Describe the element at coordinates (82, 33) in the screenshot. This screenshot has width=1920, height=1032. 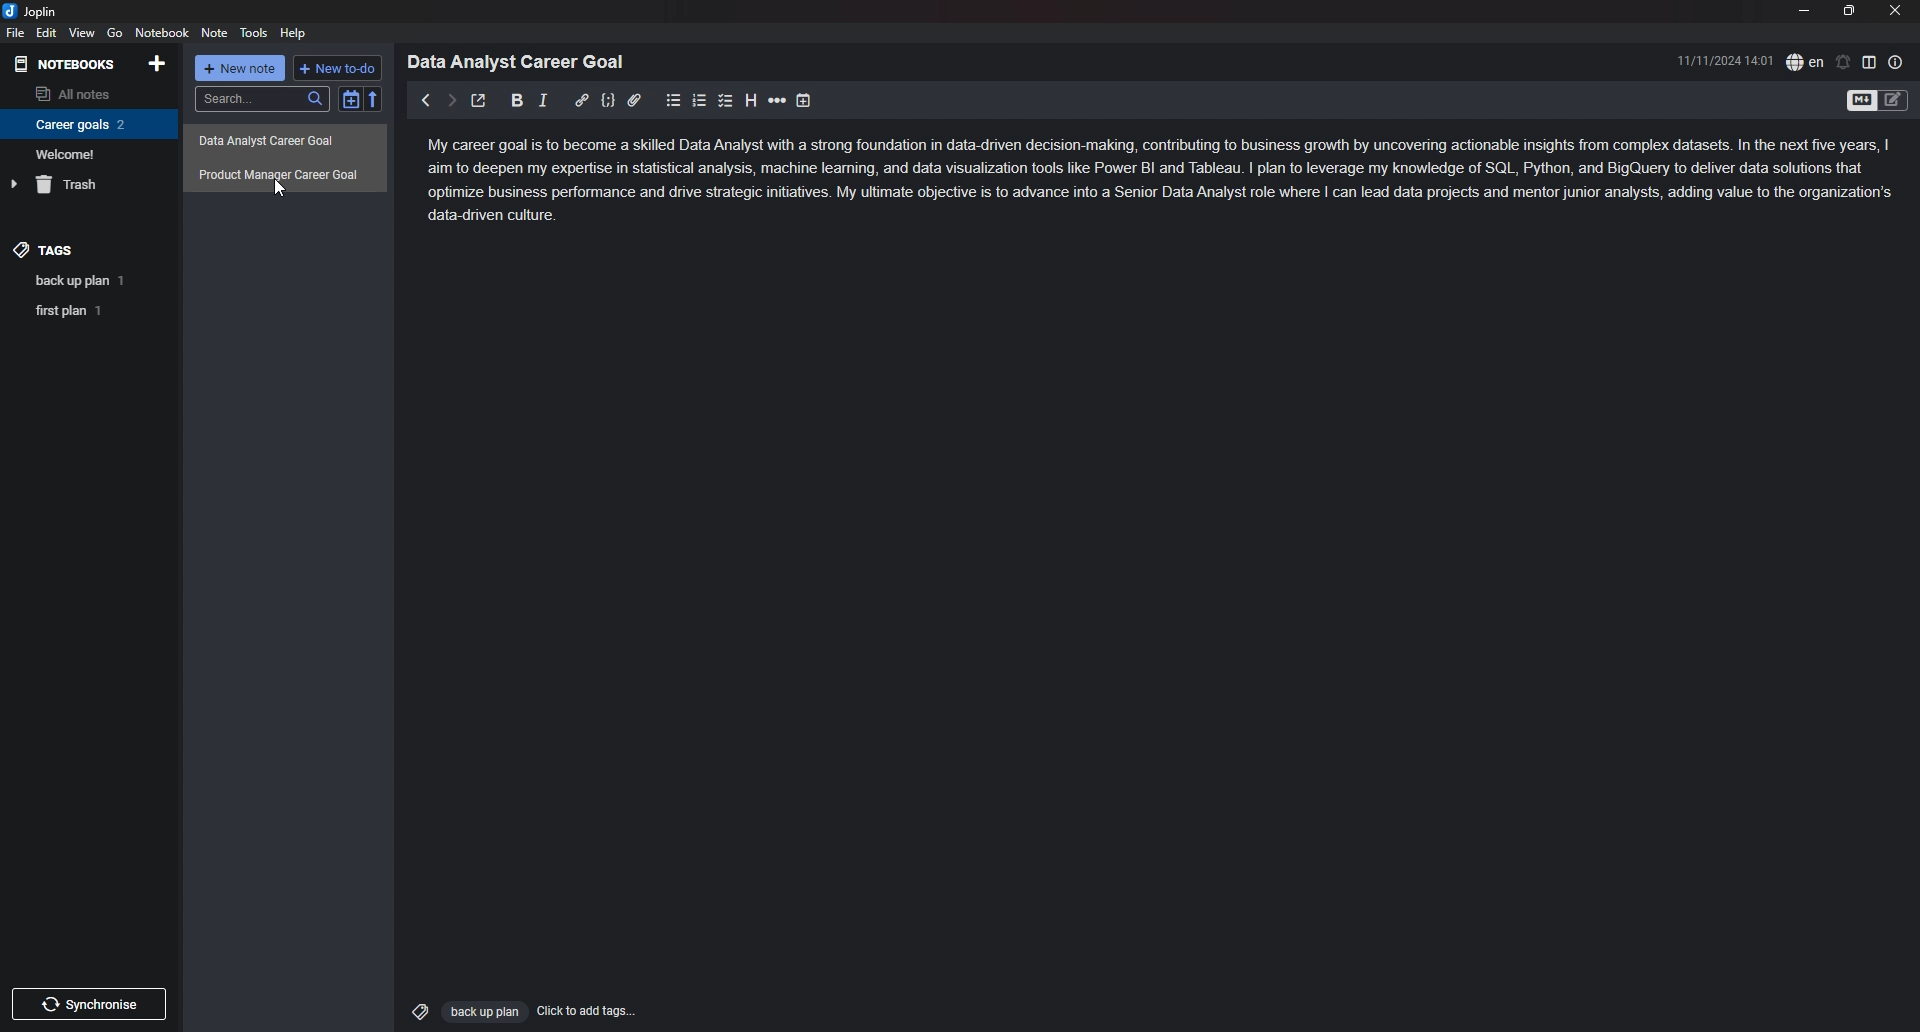
I see `view` at that location.